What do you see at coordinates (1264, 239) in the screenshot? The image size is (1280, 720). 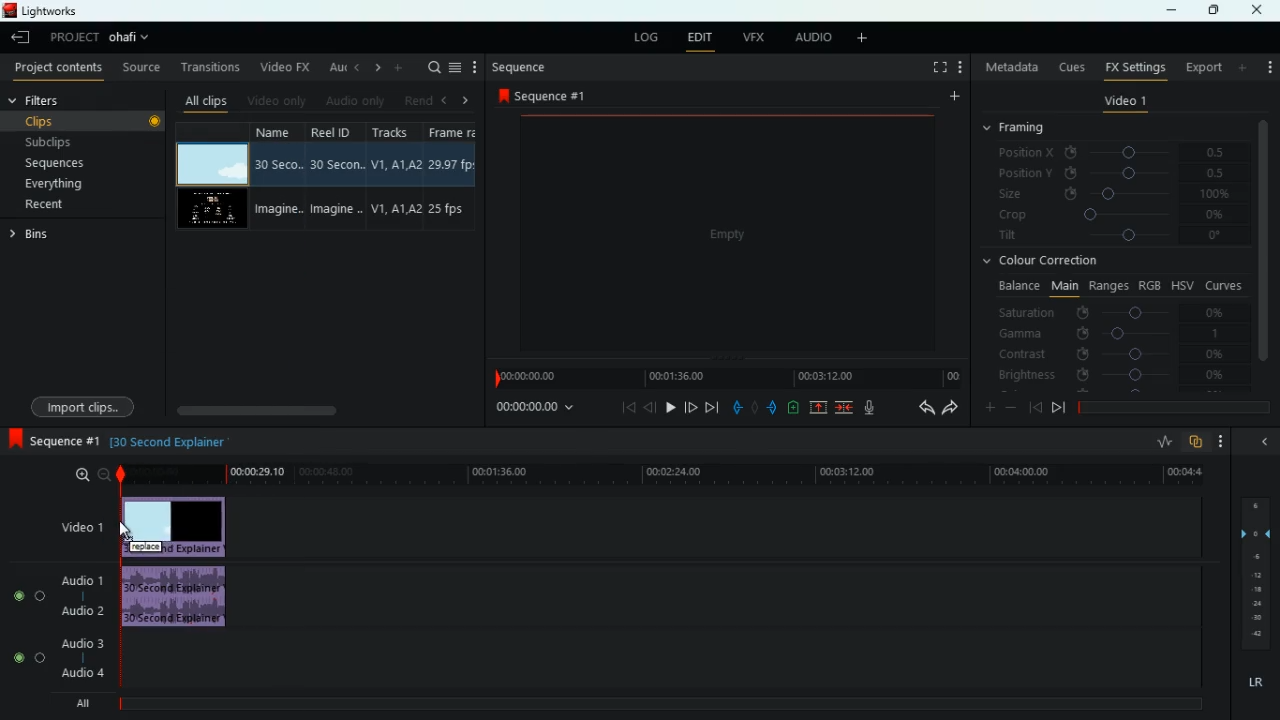 I see `vertical scroll bar` at bounding box center [1264, 239].